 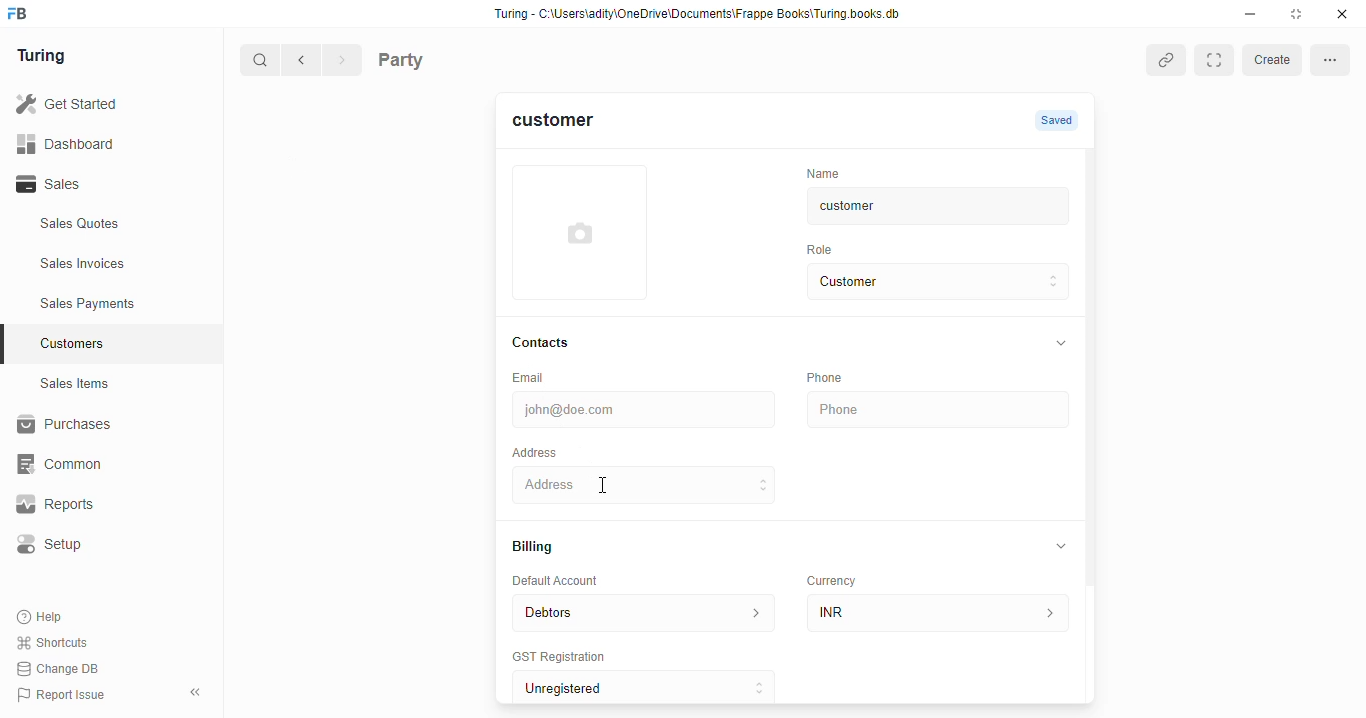 What do you see at coordinates (646, 684) in the screenshot?
I see `Unregistered` at bounding box center [646, 684].